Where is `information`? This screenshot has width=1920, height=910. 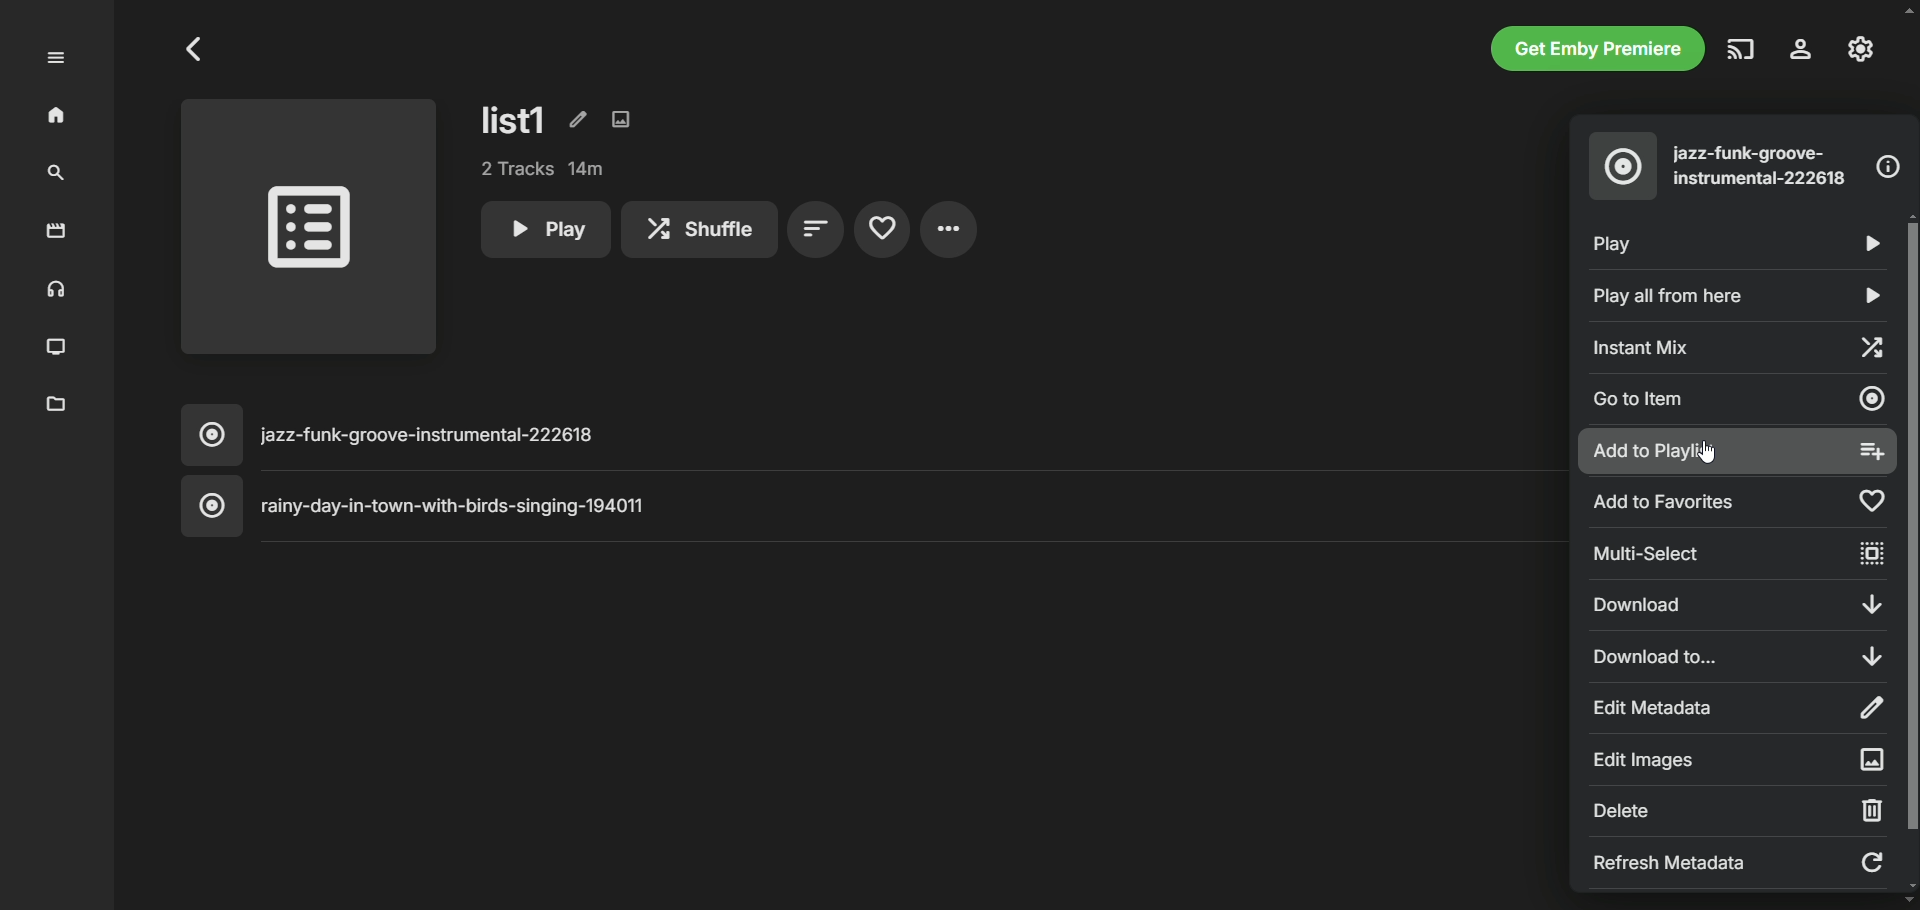 information is located at coordinates (1888, 167).